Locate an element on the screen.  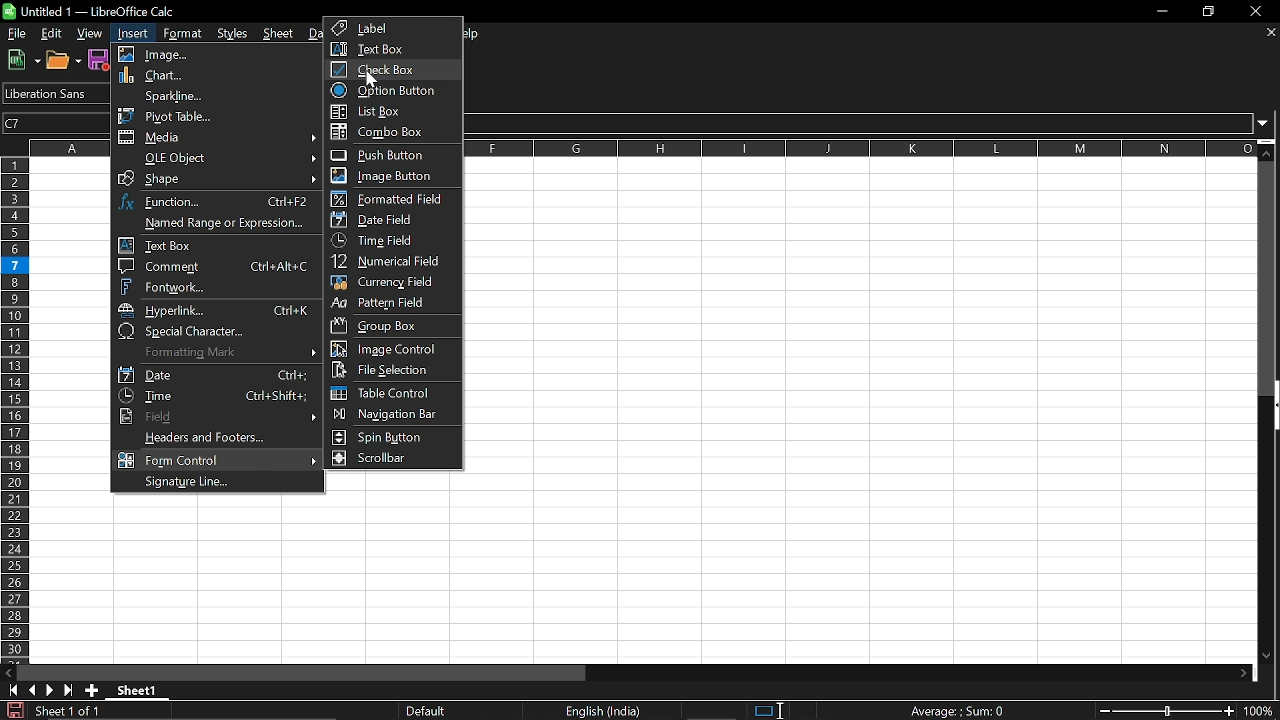
Formatted field is located at coordinates (390, 198).